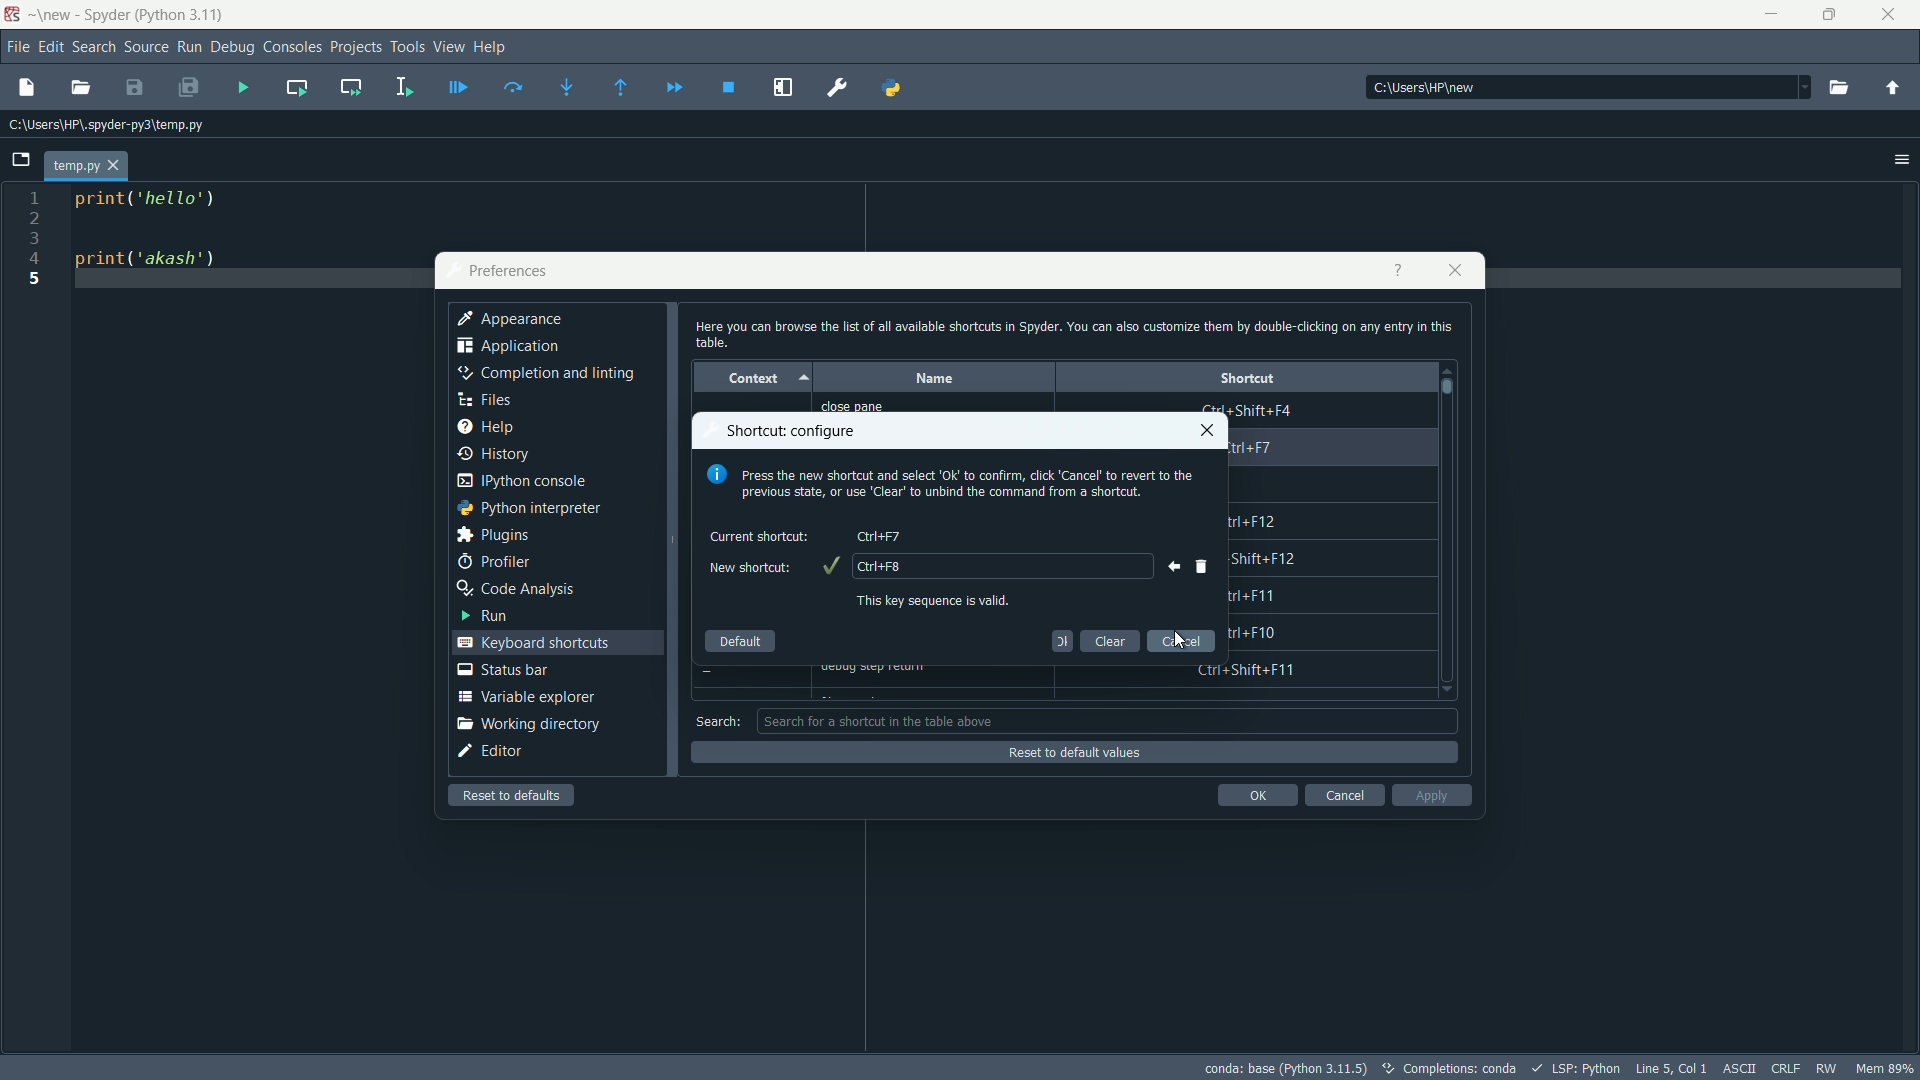 Image resolution: width=1920 pixels, height=1080 pixels. What do you see at coordinates (107, 127) in the screenshot?
I see `directory` at bounding box center [107, 127].